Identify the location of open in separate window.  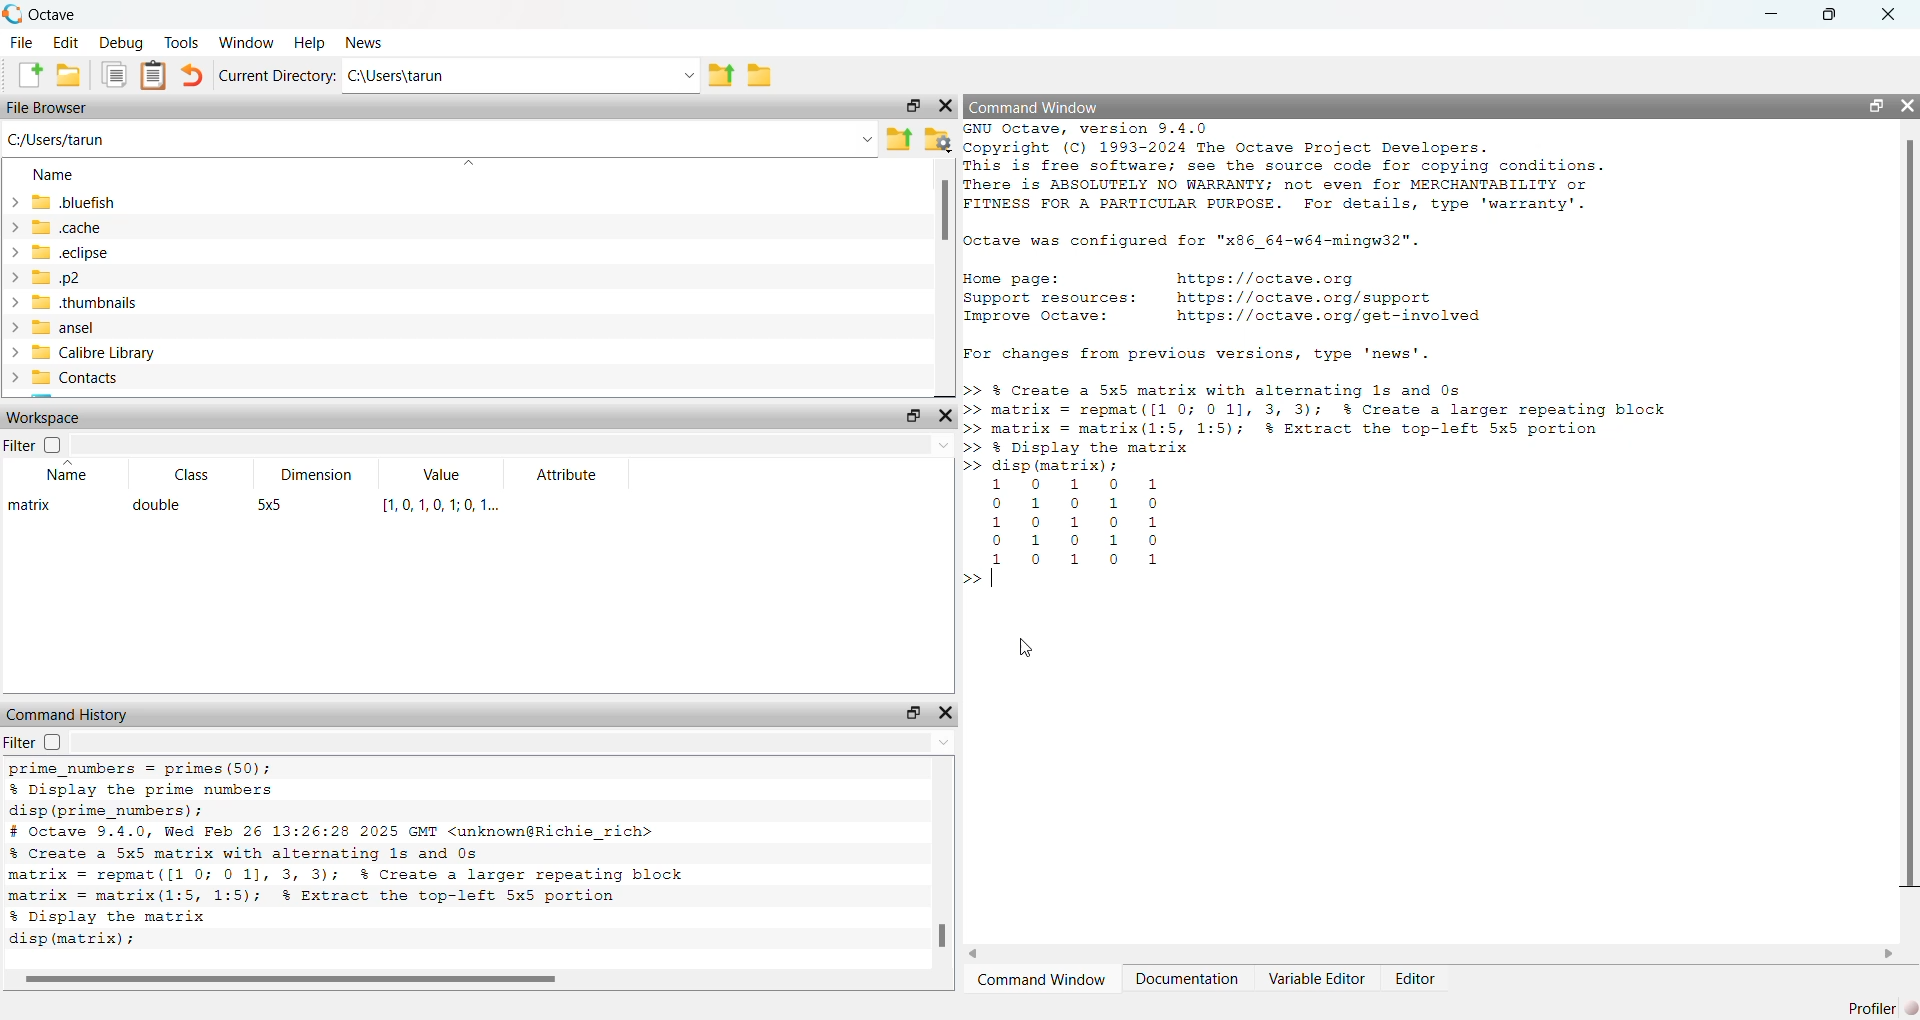
(911, 415).